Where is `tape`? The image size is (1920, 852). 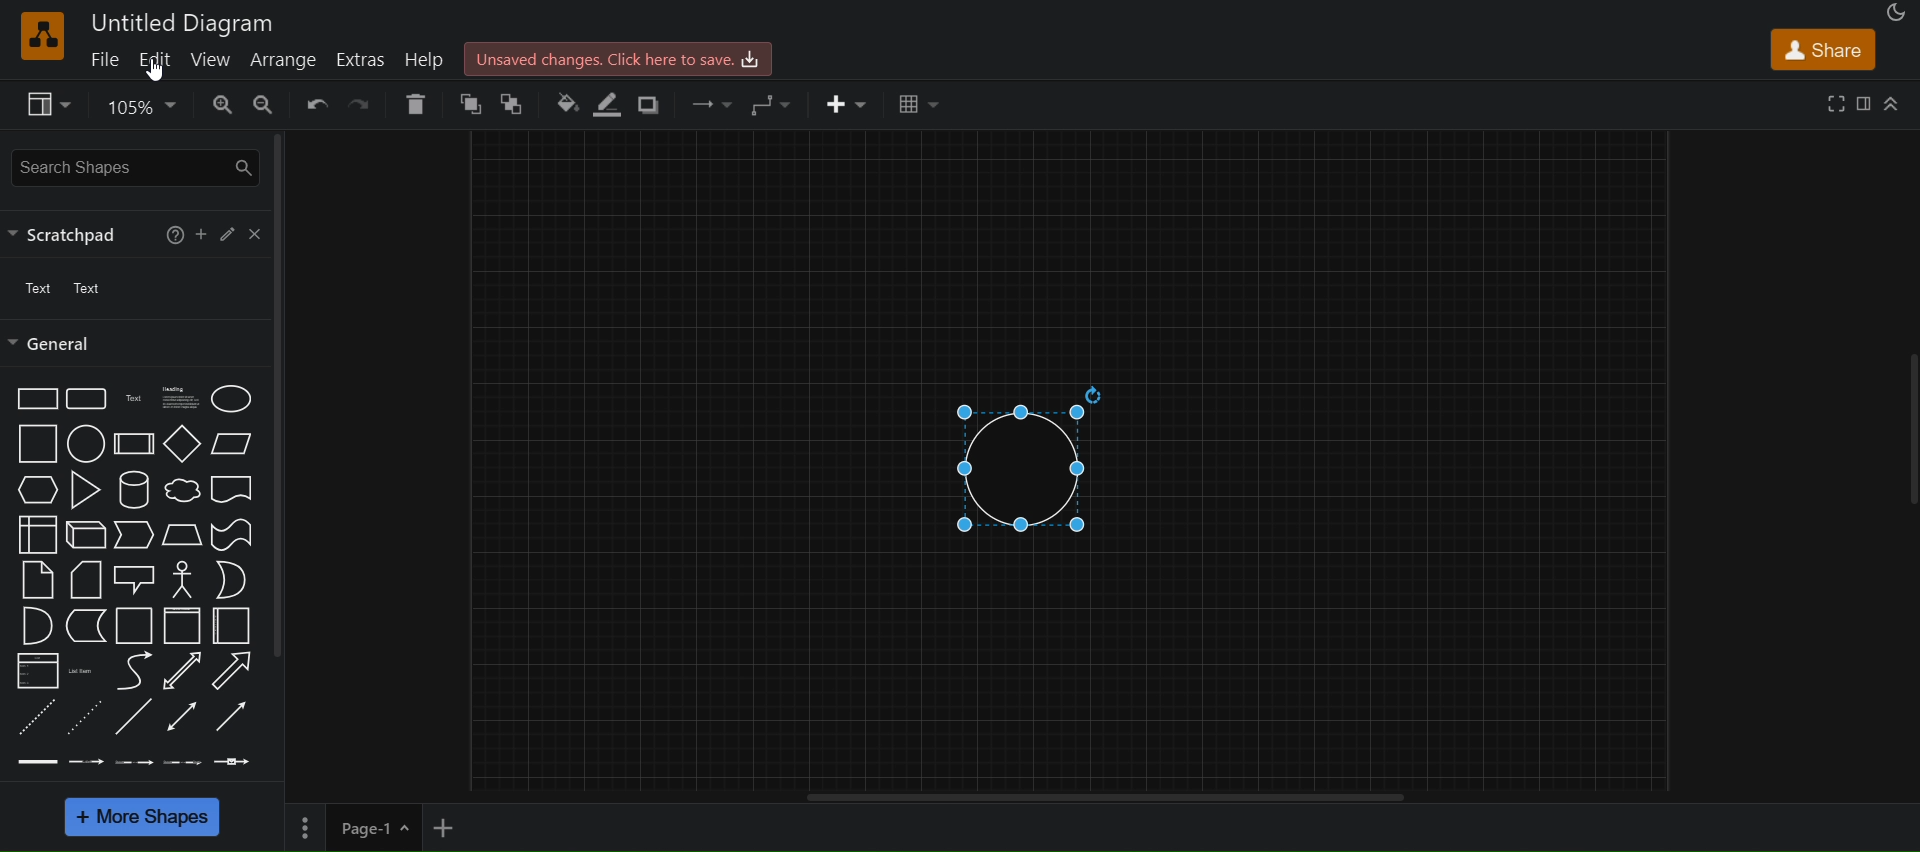 tape is located at coordinates (230, 535).